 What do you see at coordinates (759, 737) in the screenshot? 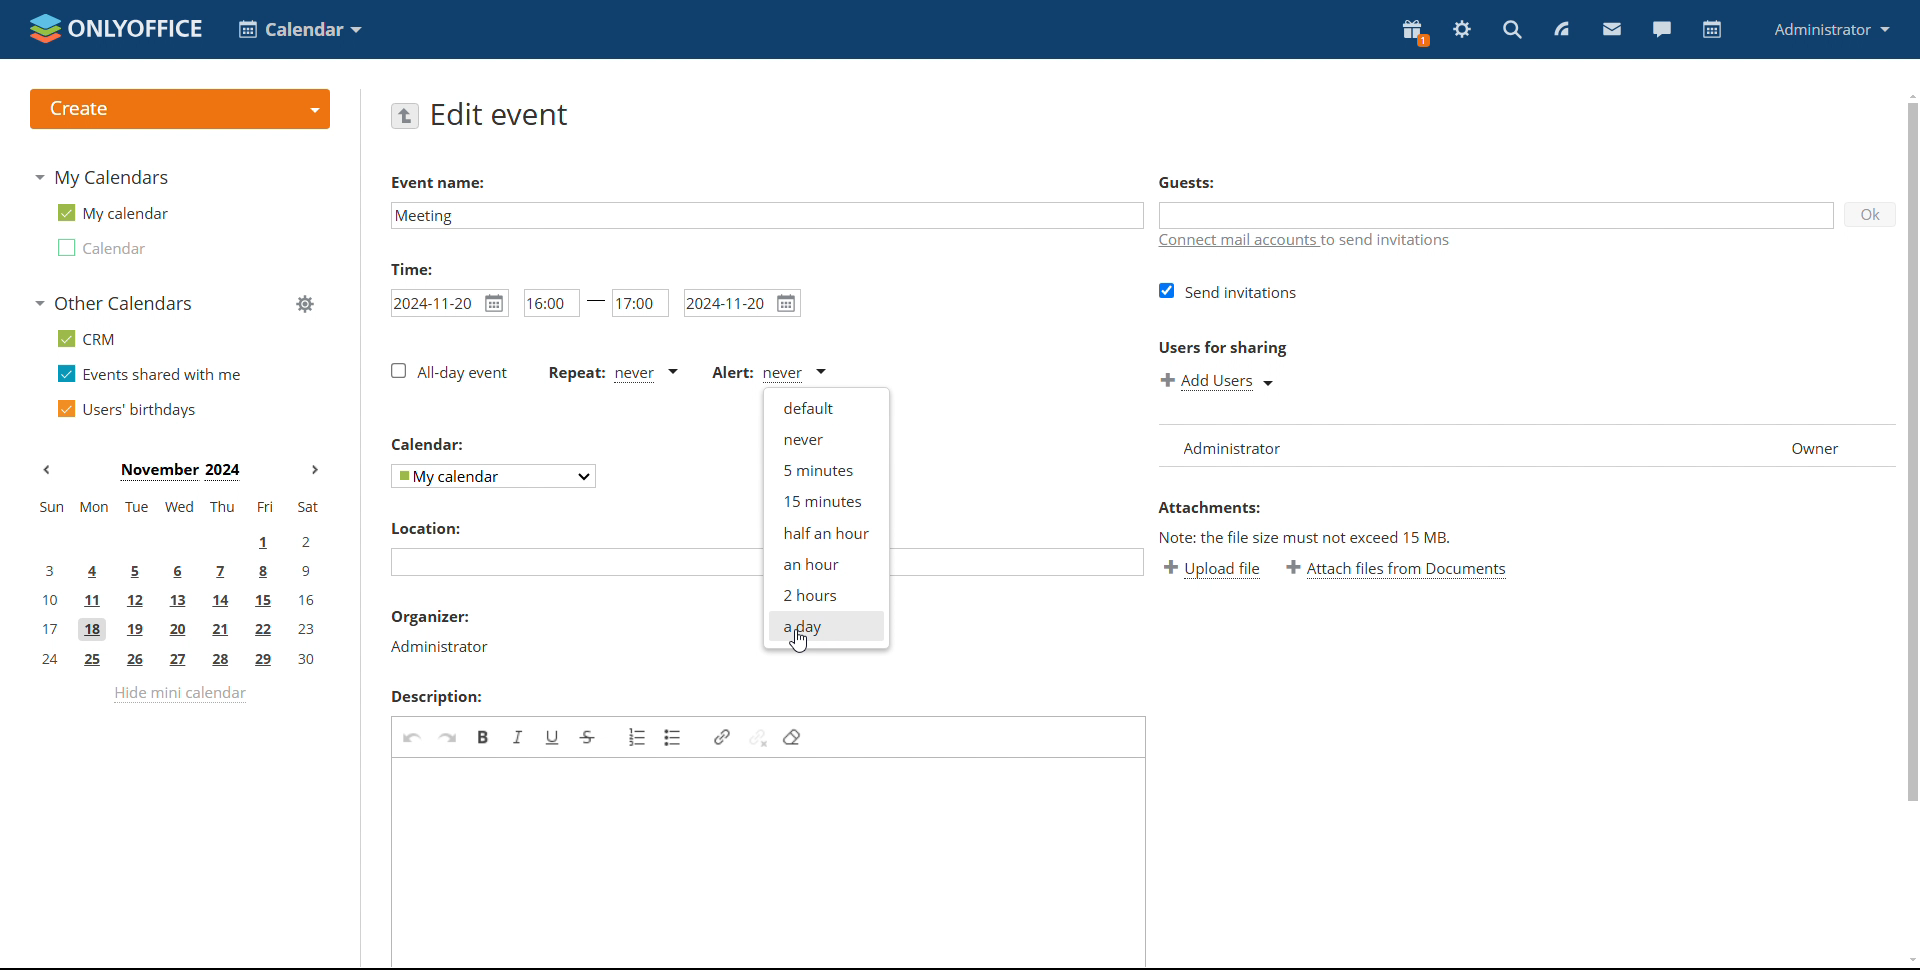
I see `unlink` at bounding box center [759, 737].